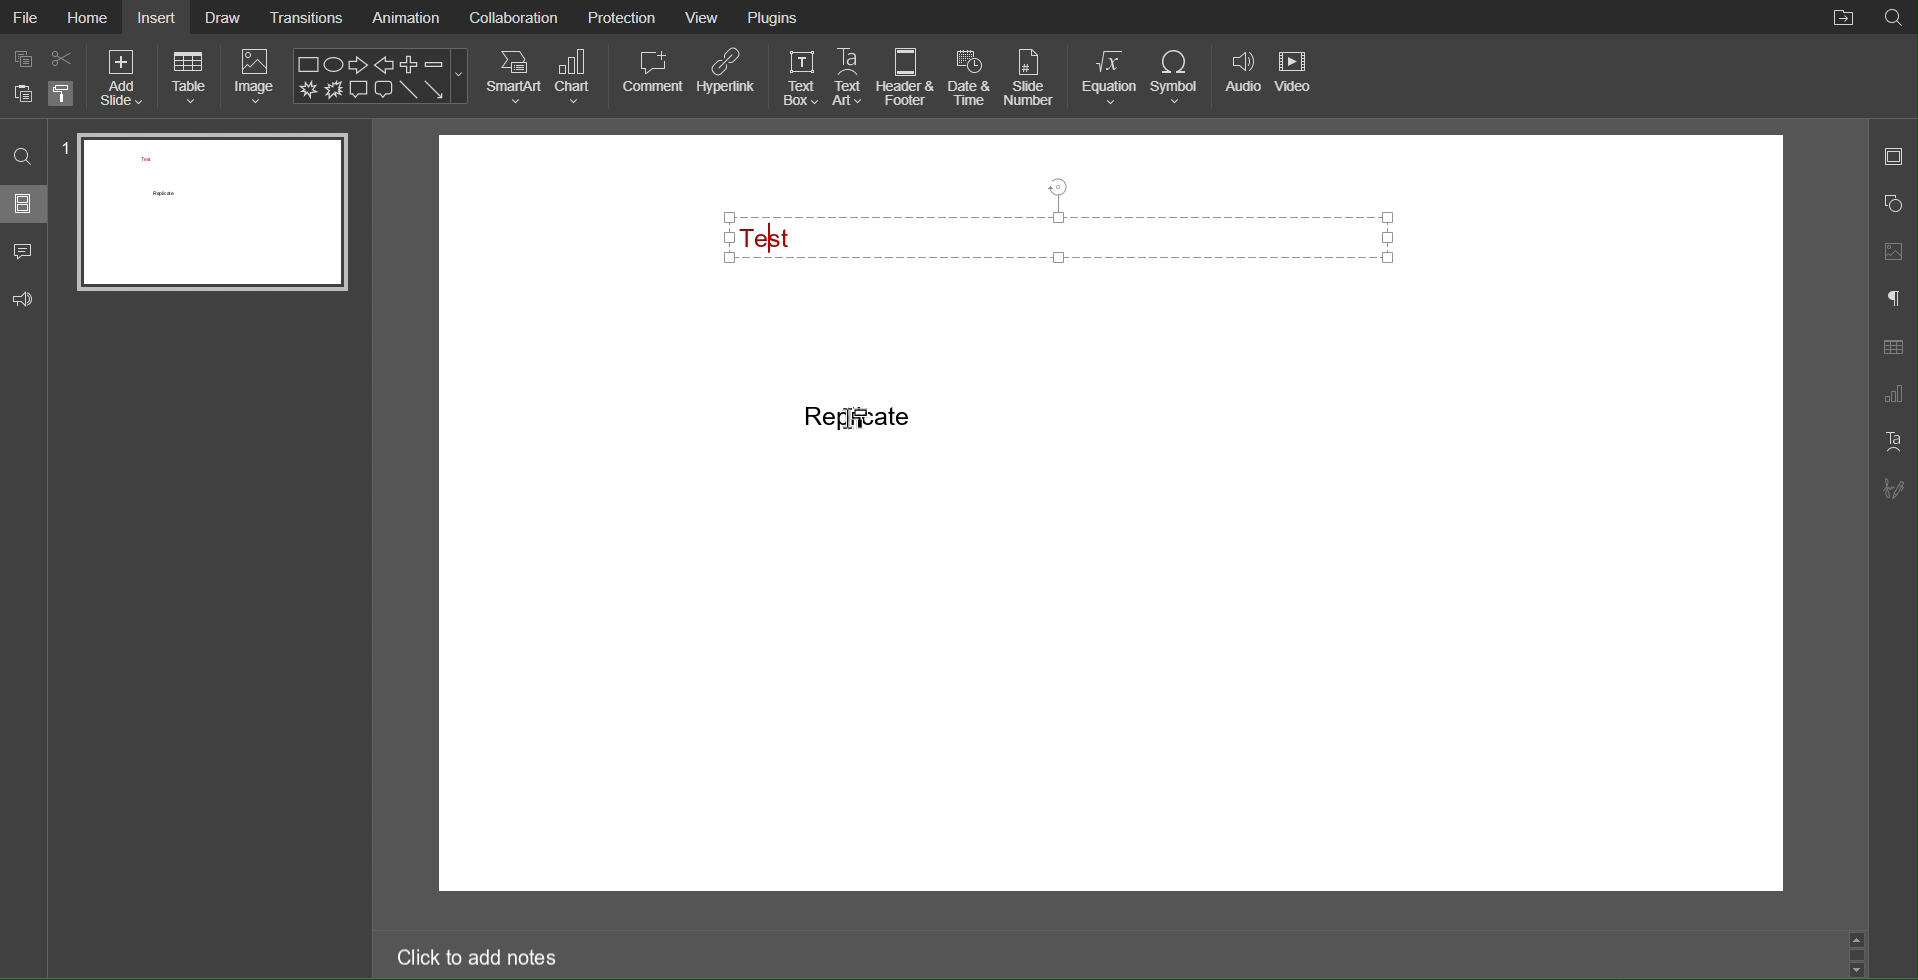  What do you see at coordinates (1109, 78) in the screenshot?
I see `Equation` at bounding box center [1109, 78].